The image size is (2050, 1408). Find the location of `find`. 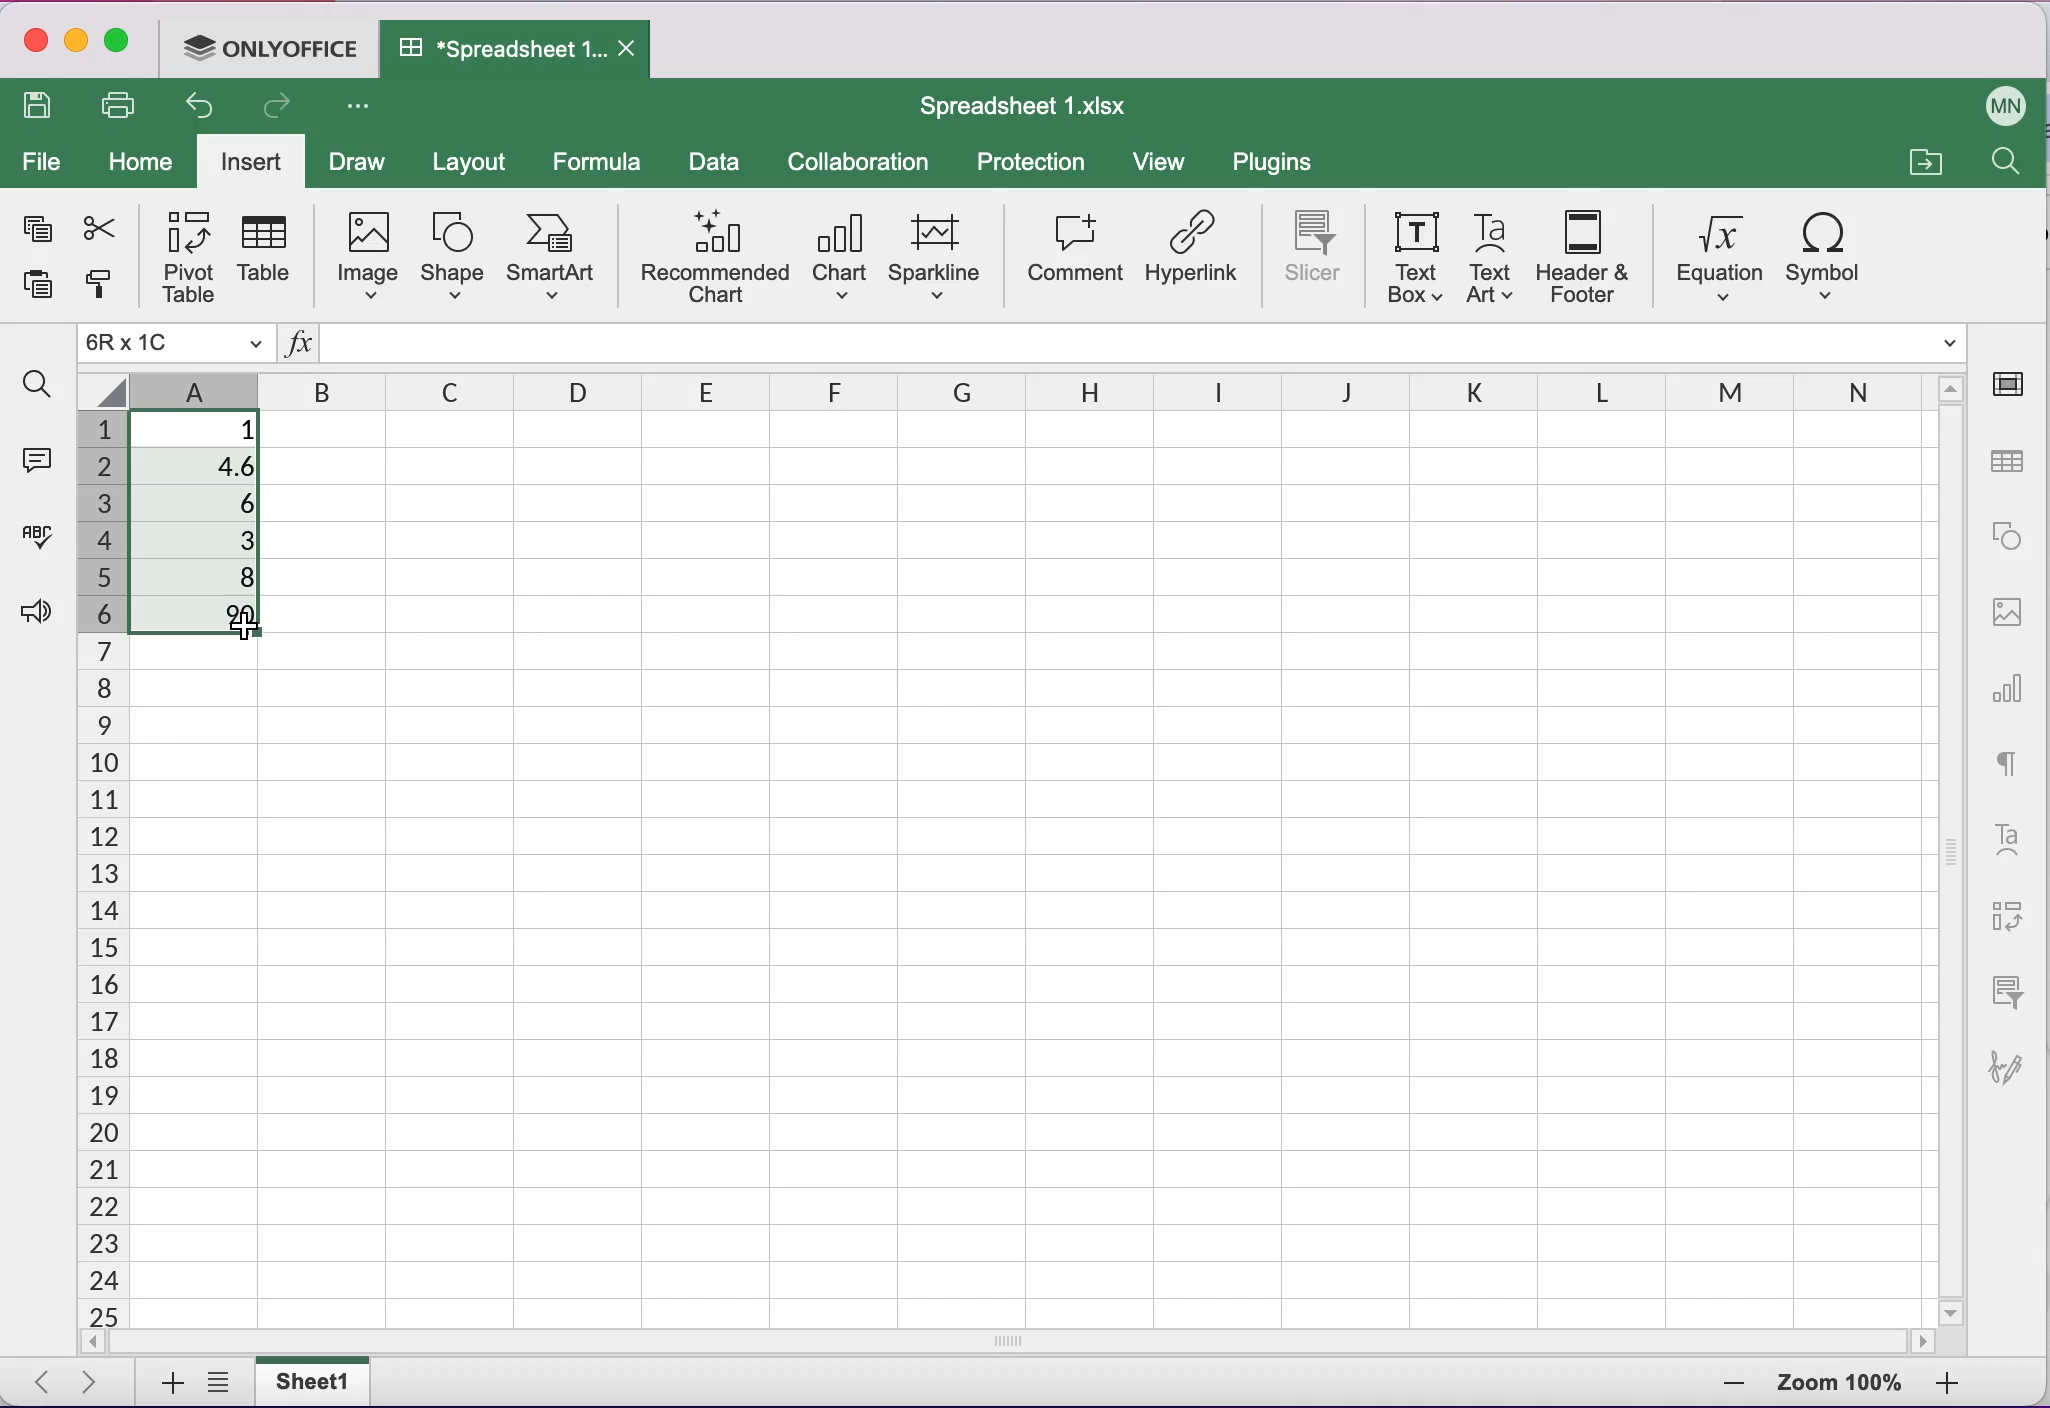

find is located at coordinates (1997, 162).